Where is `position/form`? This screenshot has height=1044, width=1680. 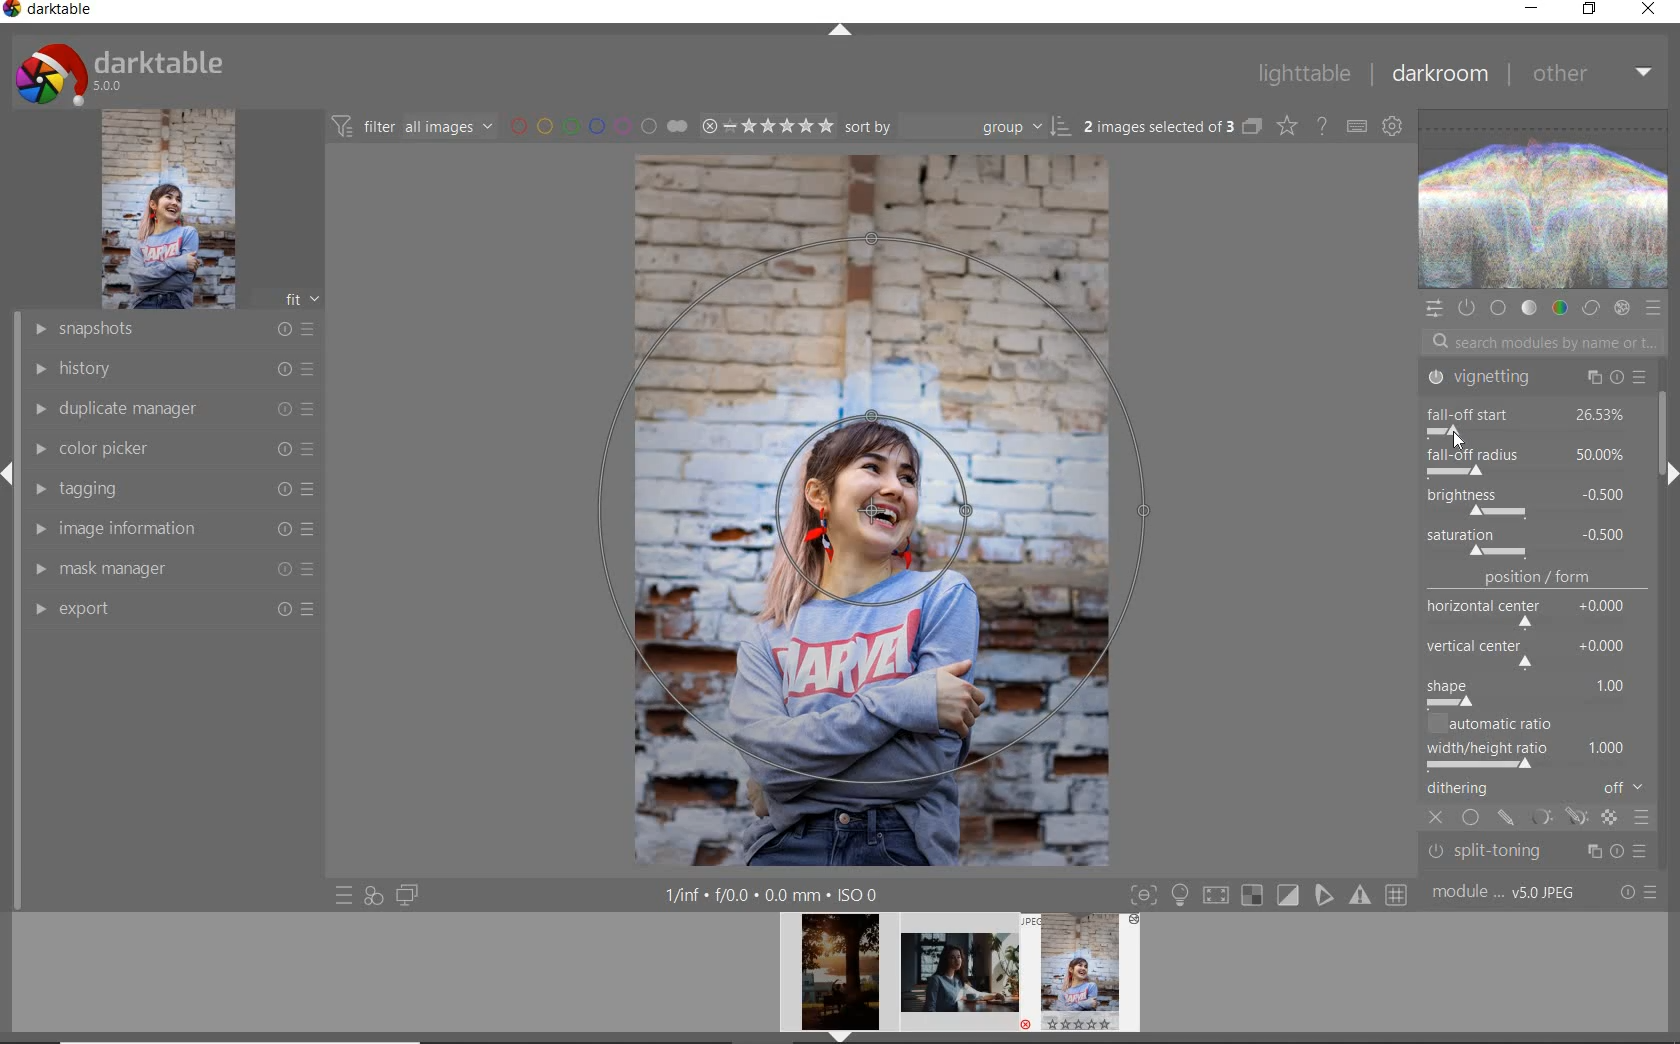 position/form is located at coordinates (1538, 639).